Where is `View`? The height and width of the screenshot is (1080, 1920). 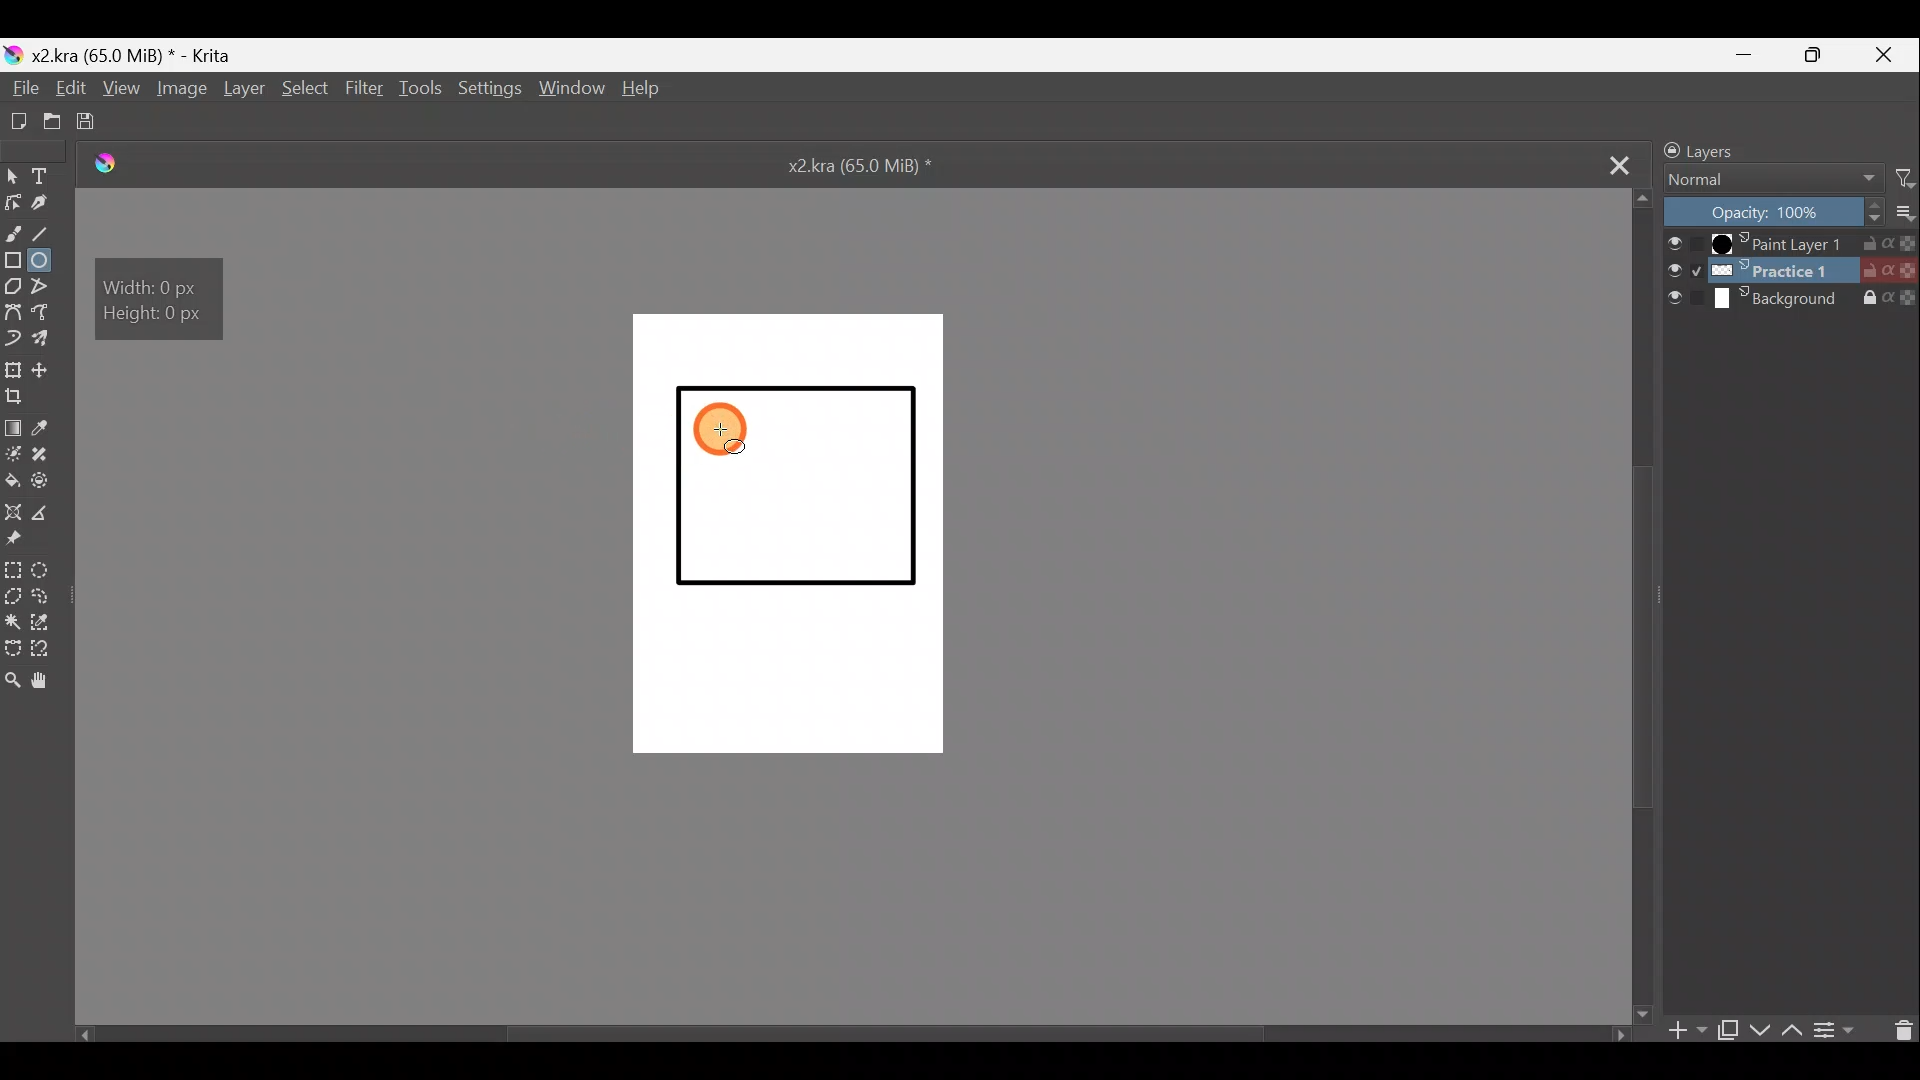
View is located at coordinates (125, 90).